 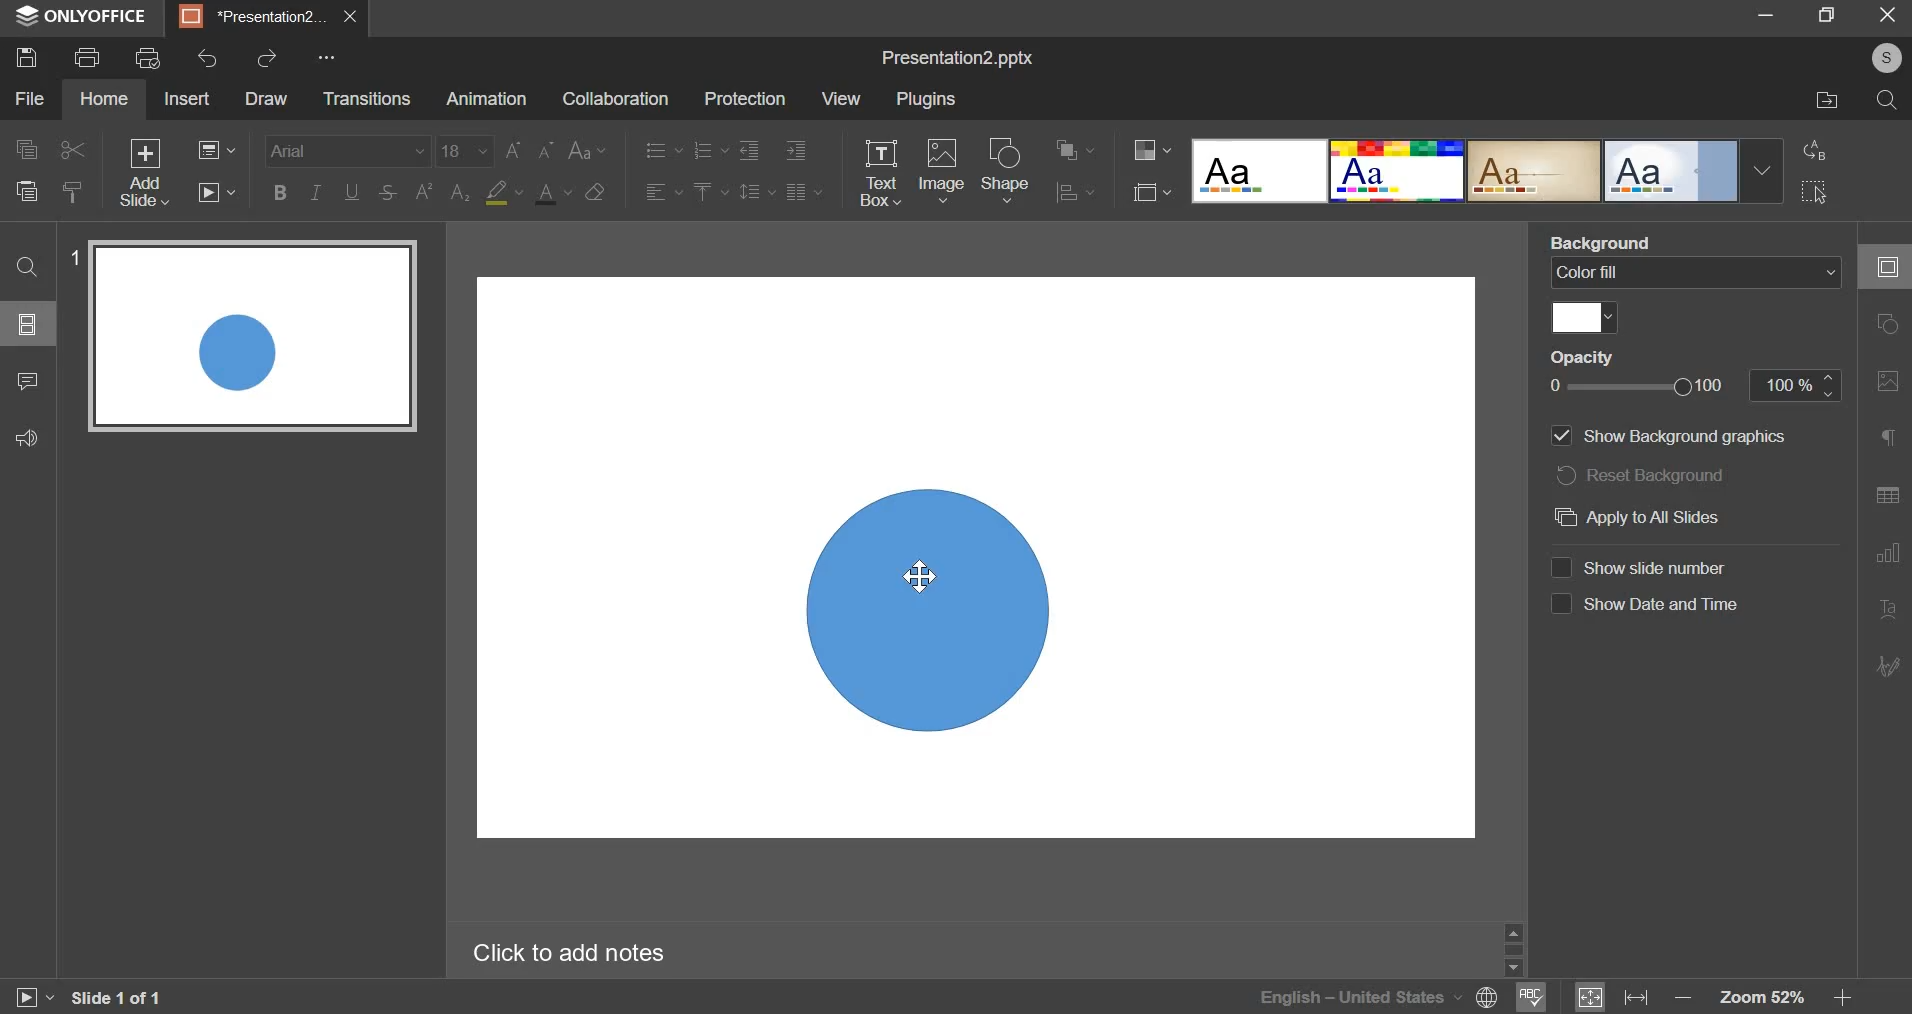 I want to click on print preview, so click(x=150, y=58).